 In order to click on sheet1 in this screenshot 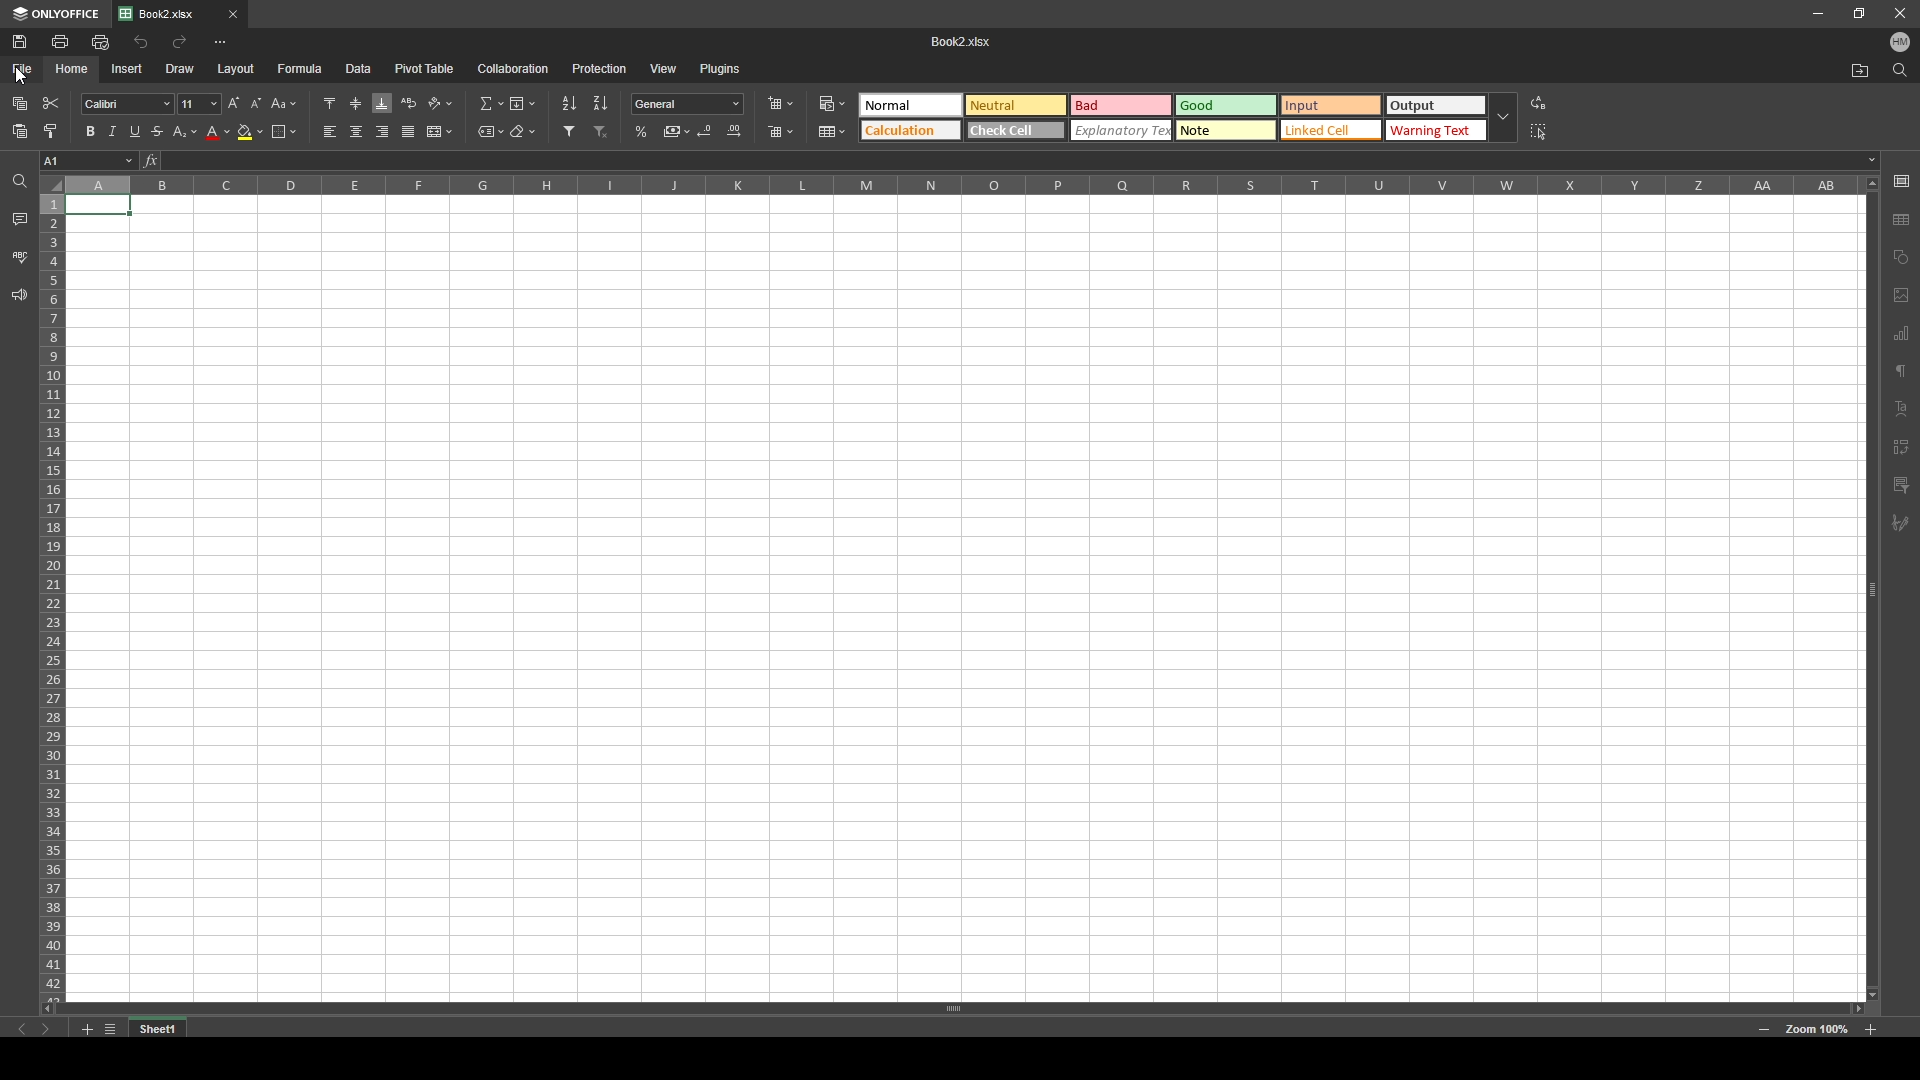, I will do `click(160, 1028)`.